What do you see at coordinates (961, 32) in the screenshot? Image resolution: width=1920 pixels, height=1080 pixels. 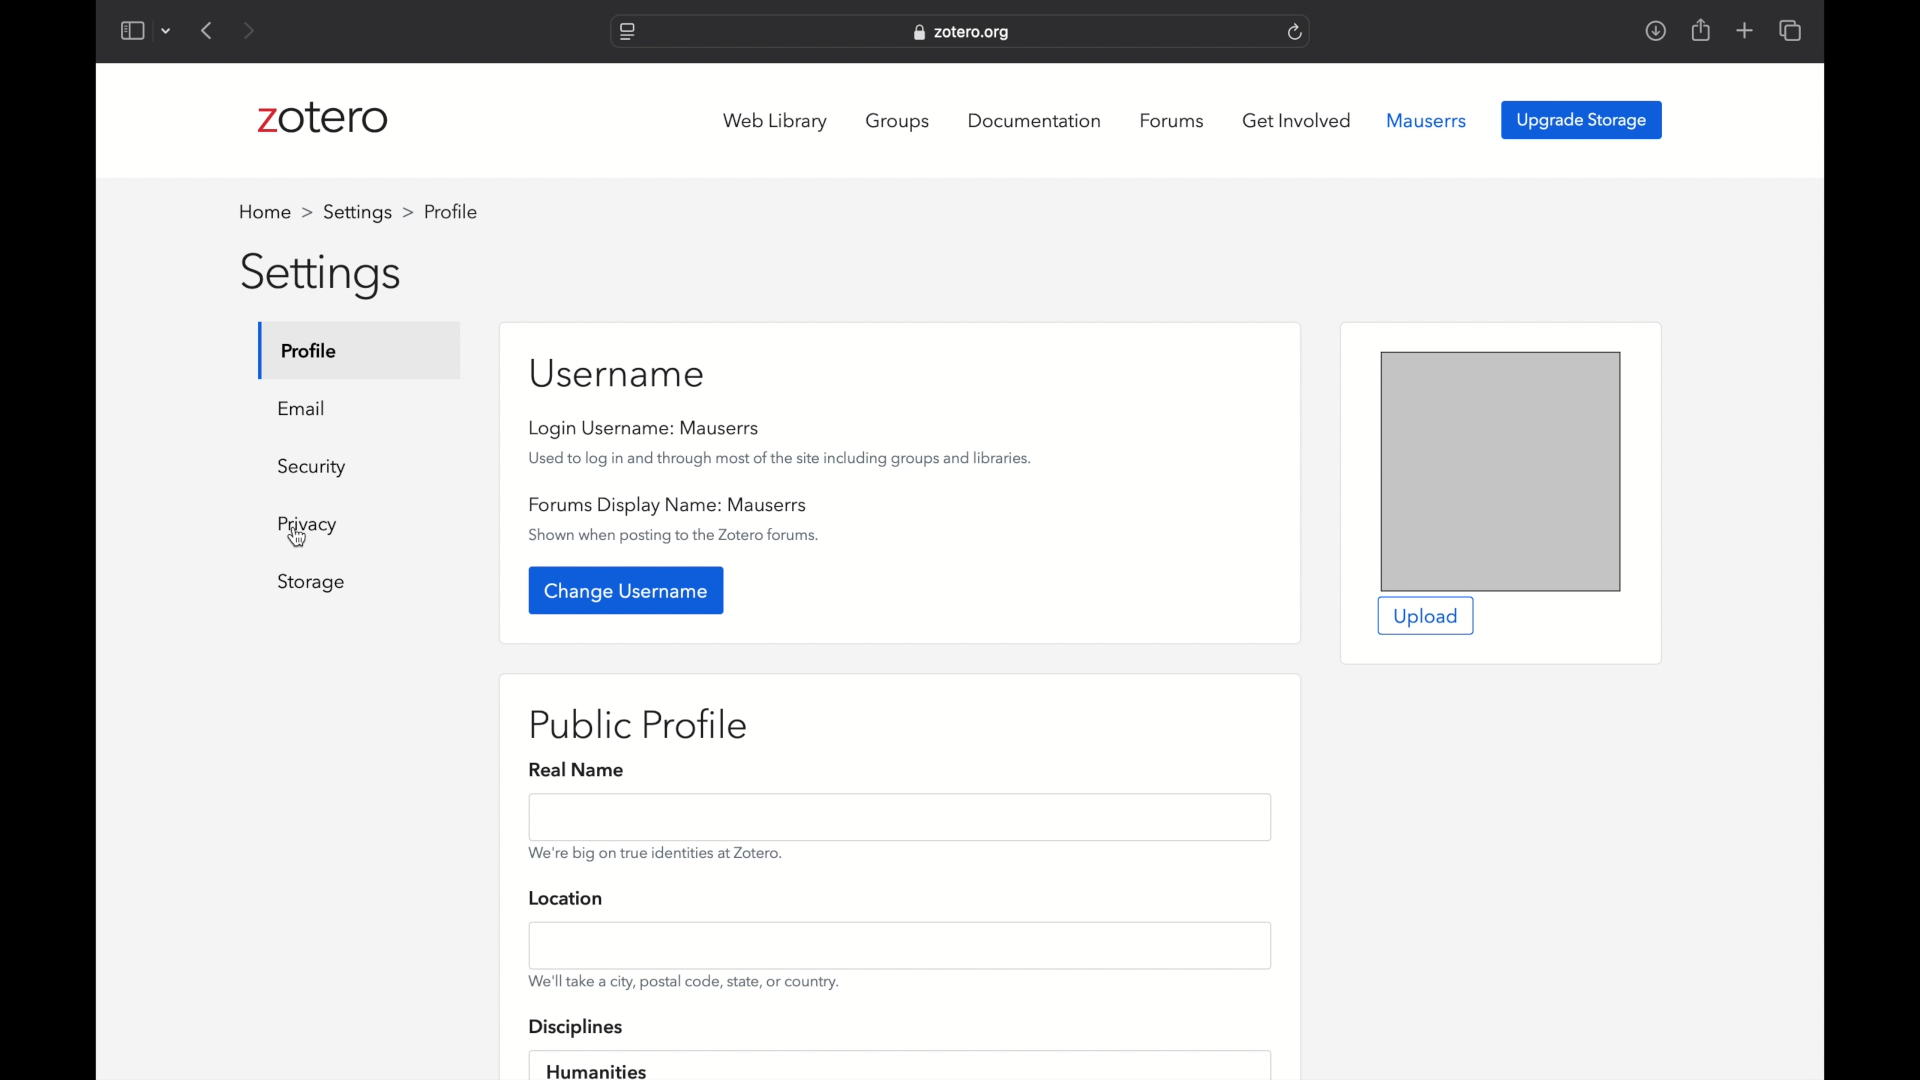 I see `website address` at bounding box center [961, 32].